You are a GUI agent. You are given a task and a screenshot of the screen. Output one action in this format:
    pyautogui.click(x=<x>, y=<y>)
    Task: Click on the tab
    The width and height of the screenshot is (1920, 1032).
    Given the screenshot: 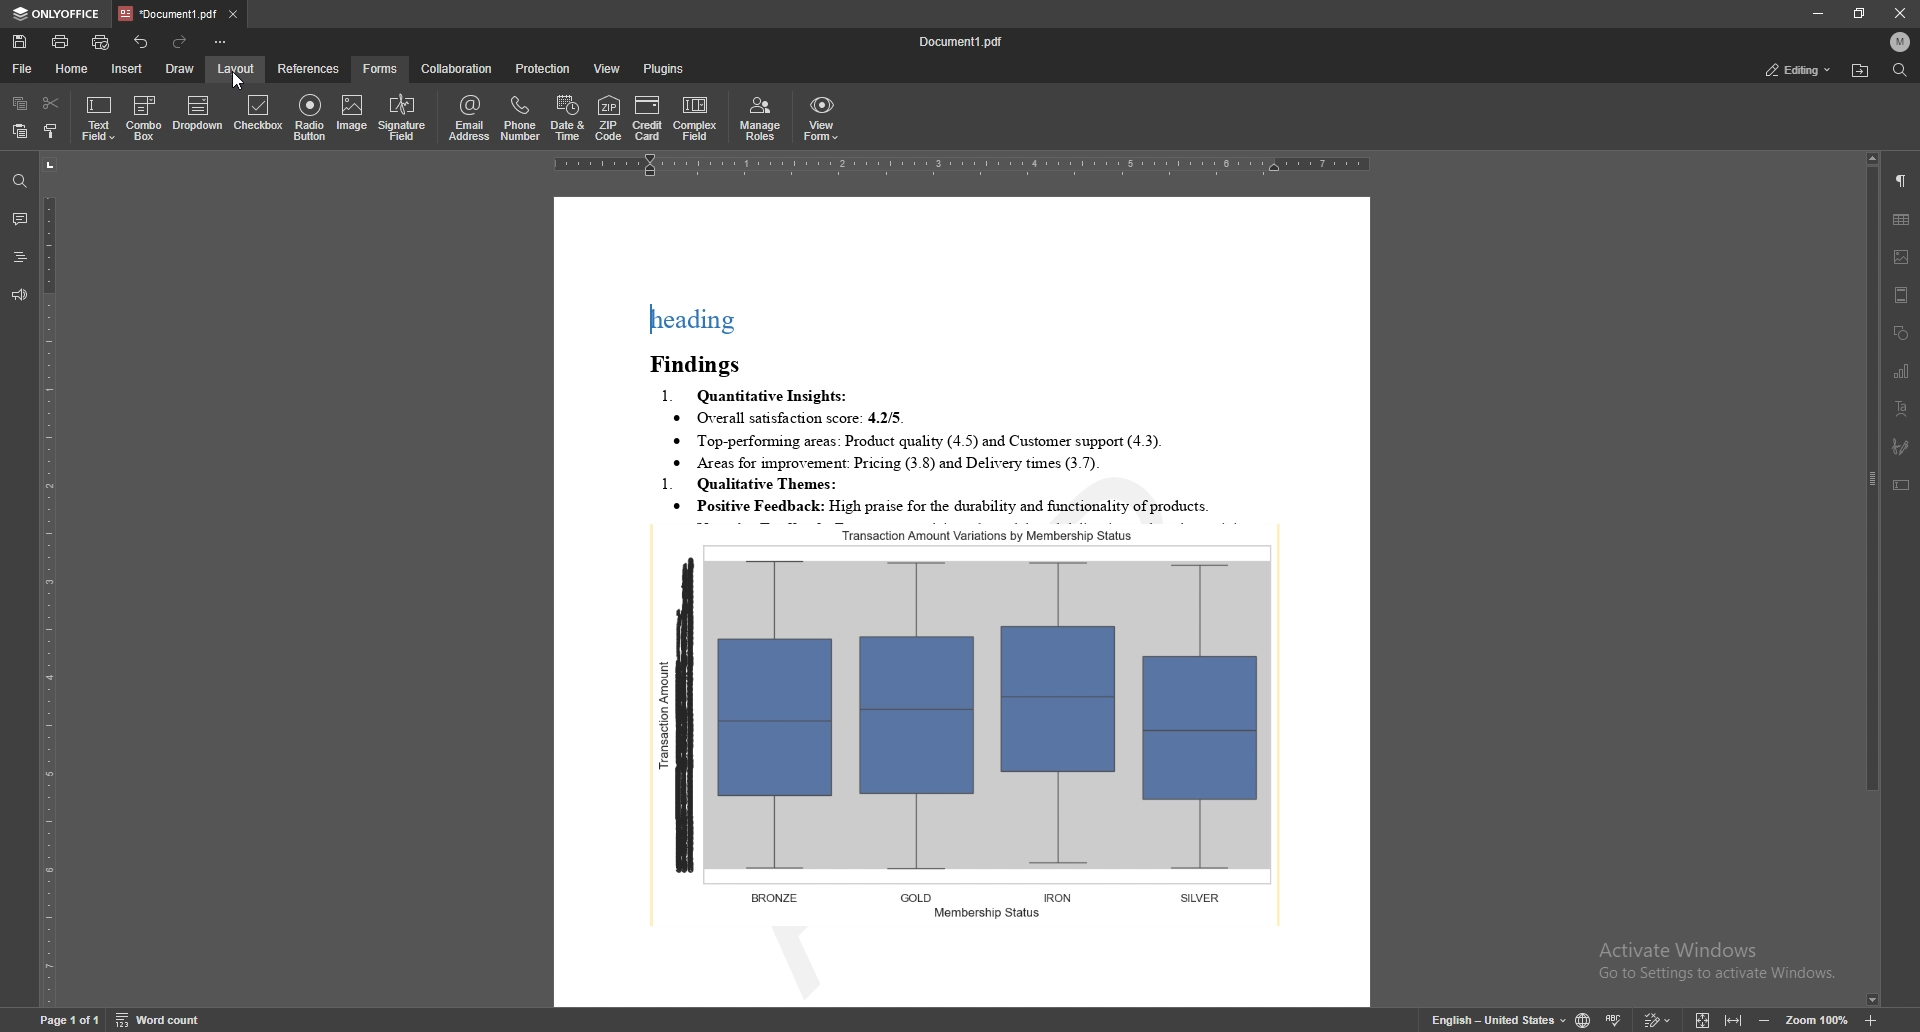 What is the action you would take?
    pyautogui.click(x=169, y=12)
    